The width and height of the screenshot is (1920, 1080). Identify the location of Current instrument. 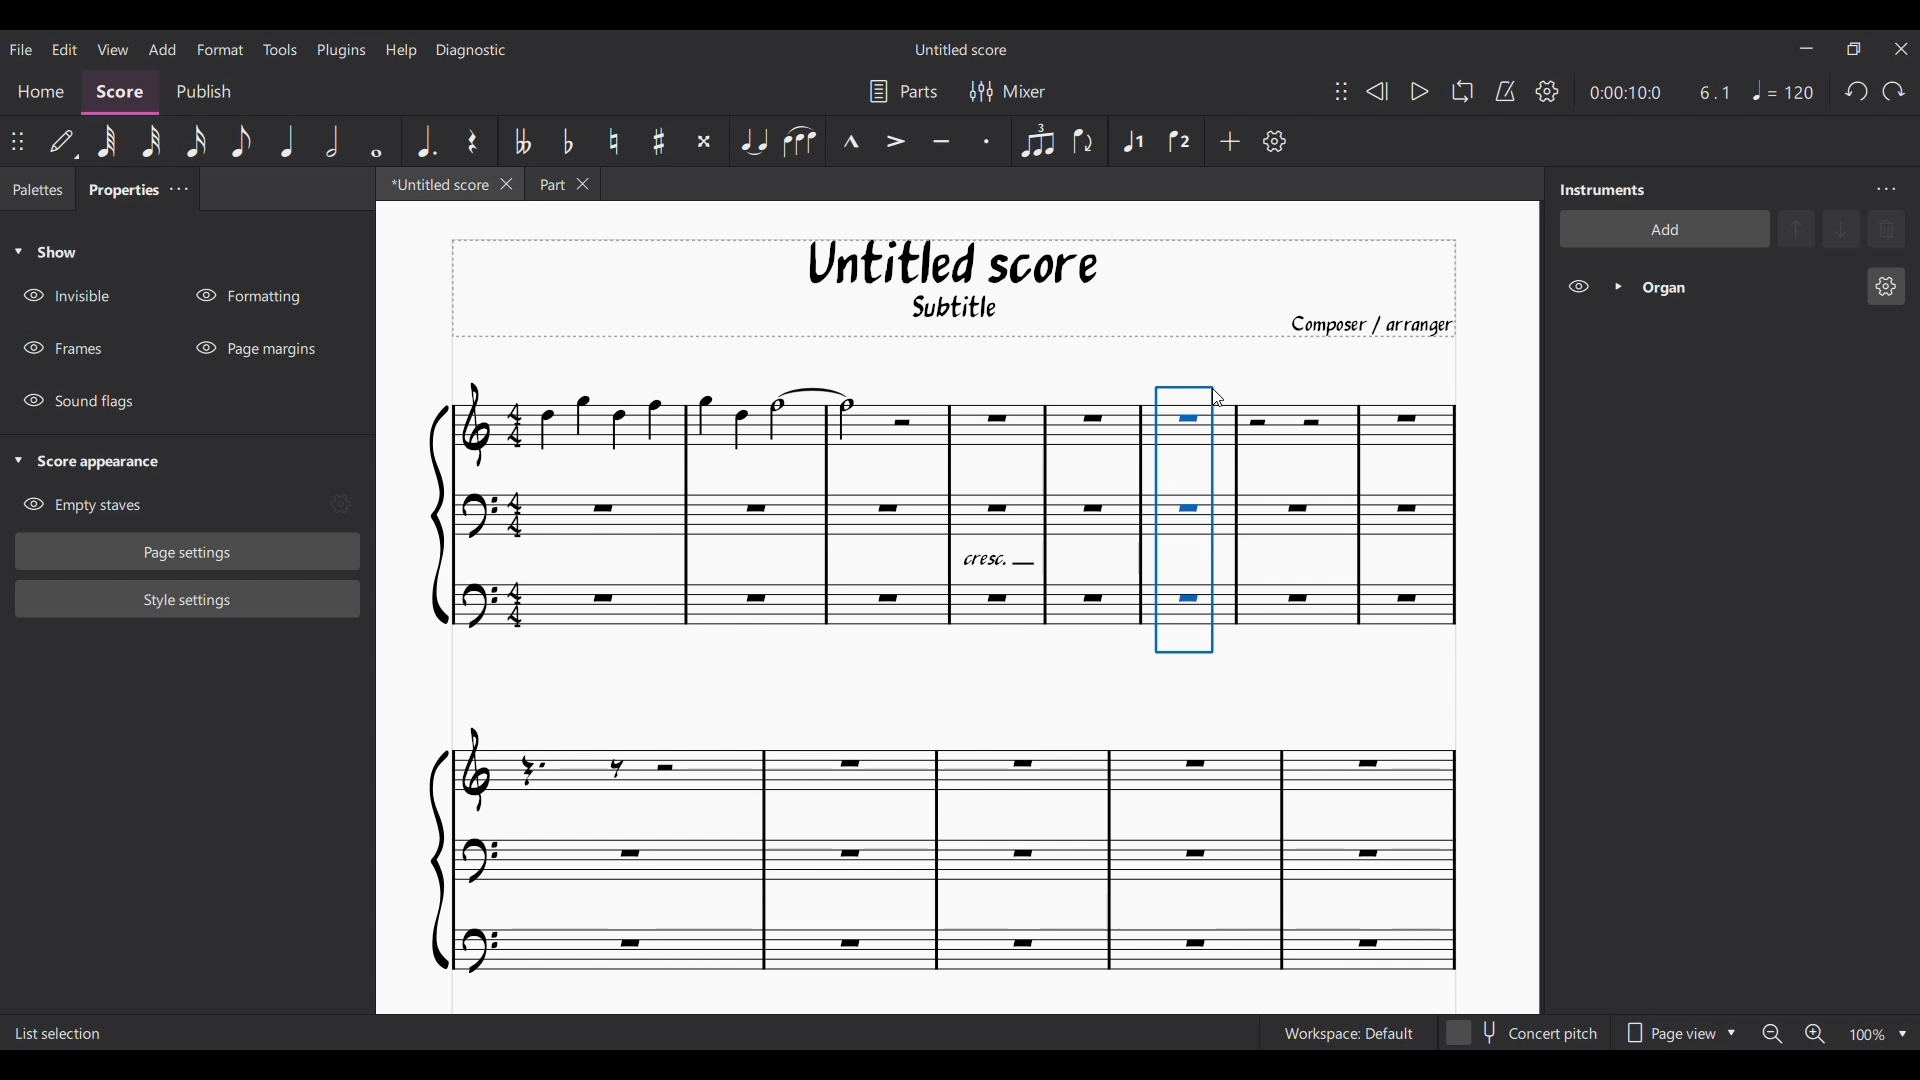
(1746, 287).